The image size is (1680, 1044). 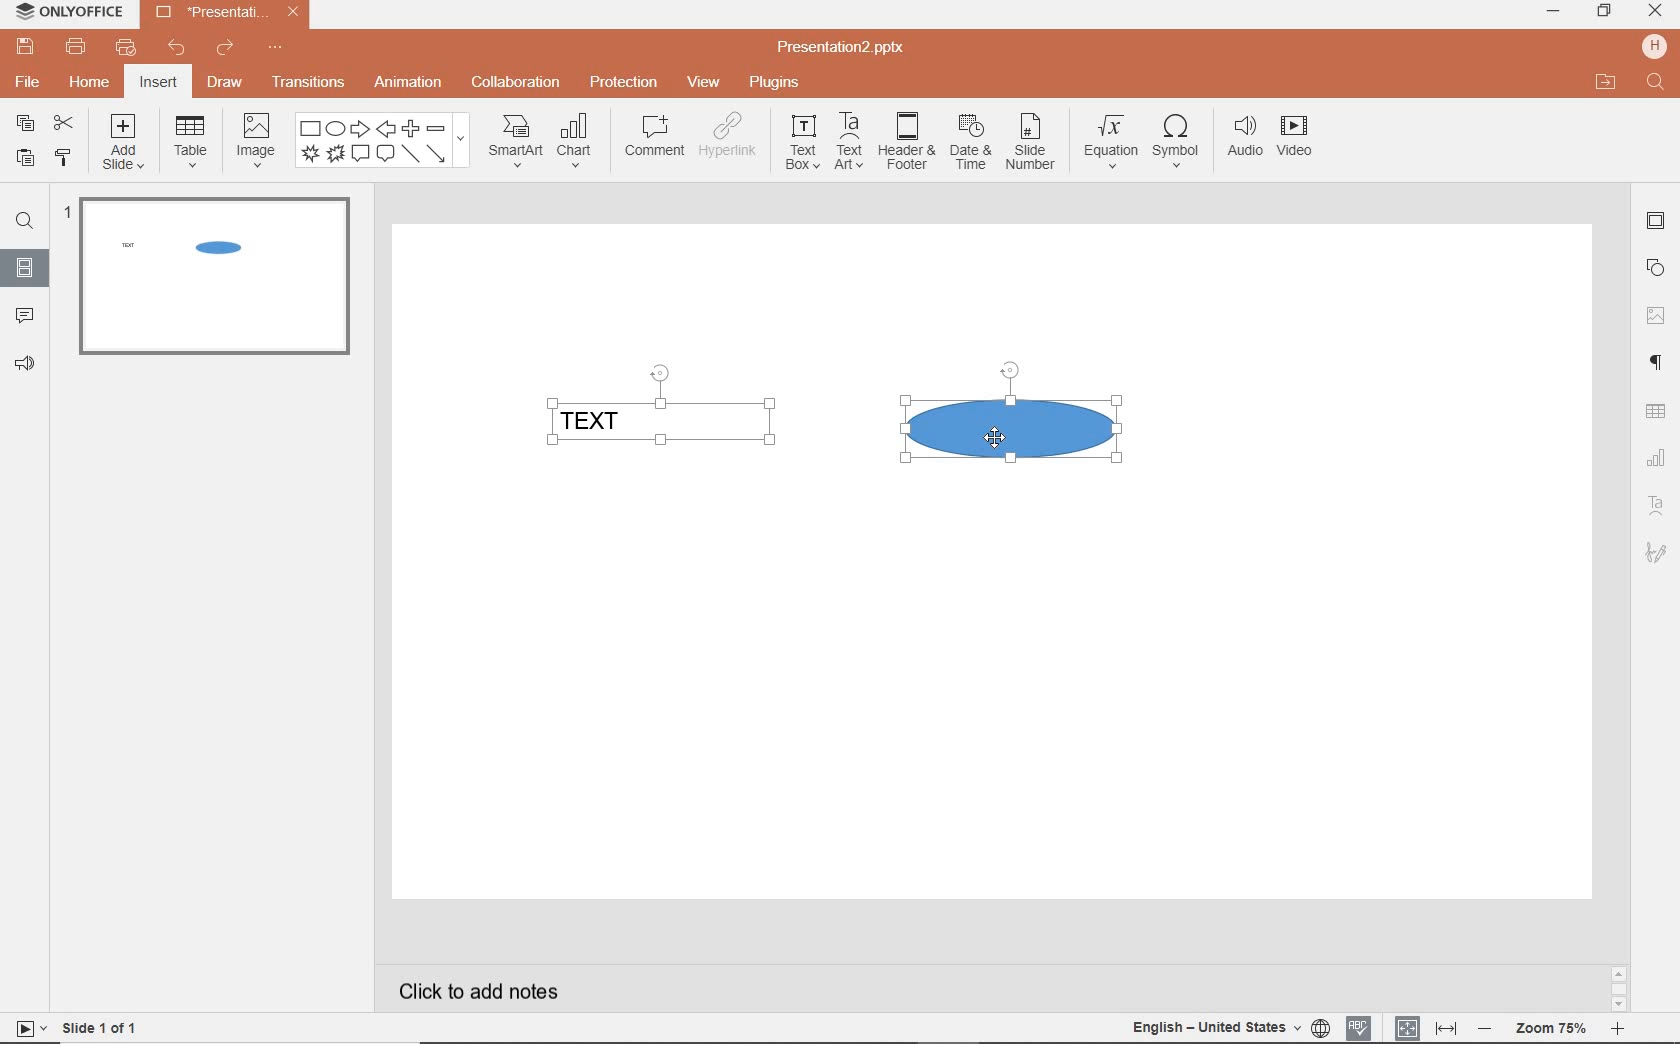 I want to click on symbol, so click(x=1173, y=145).